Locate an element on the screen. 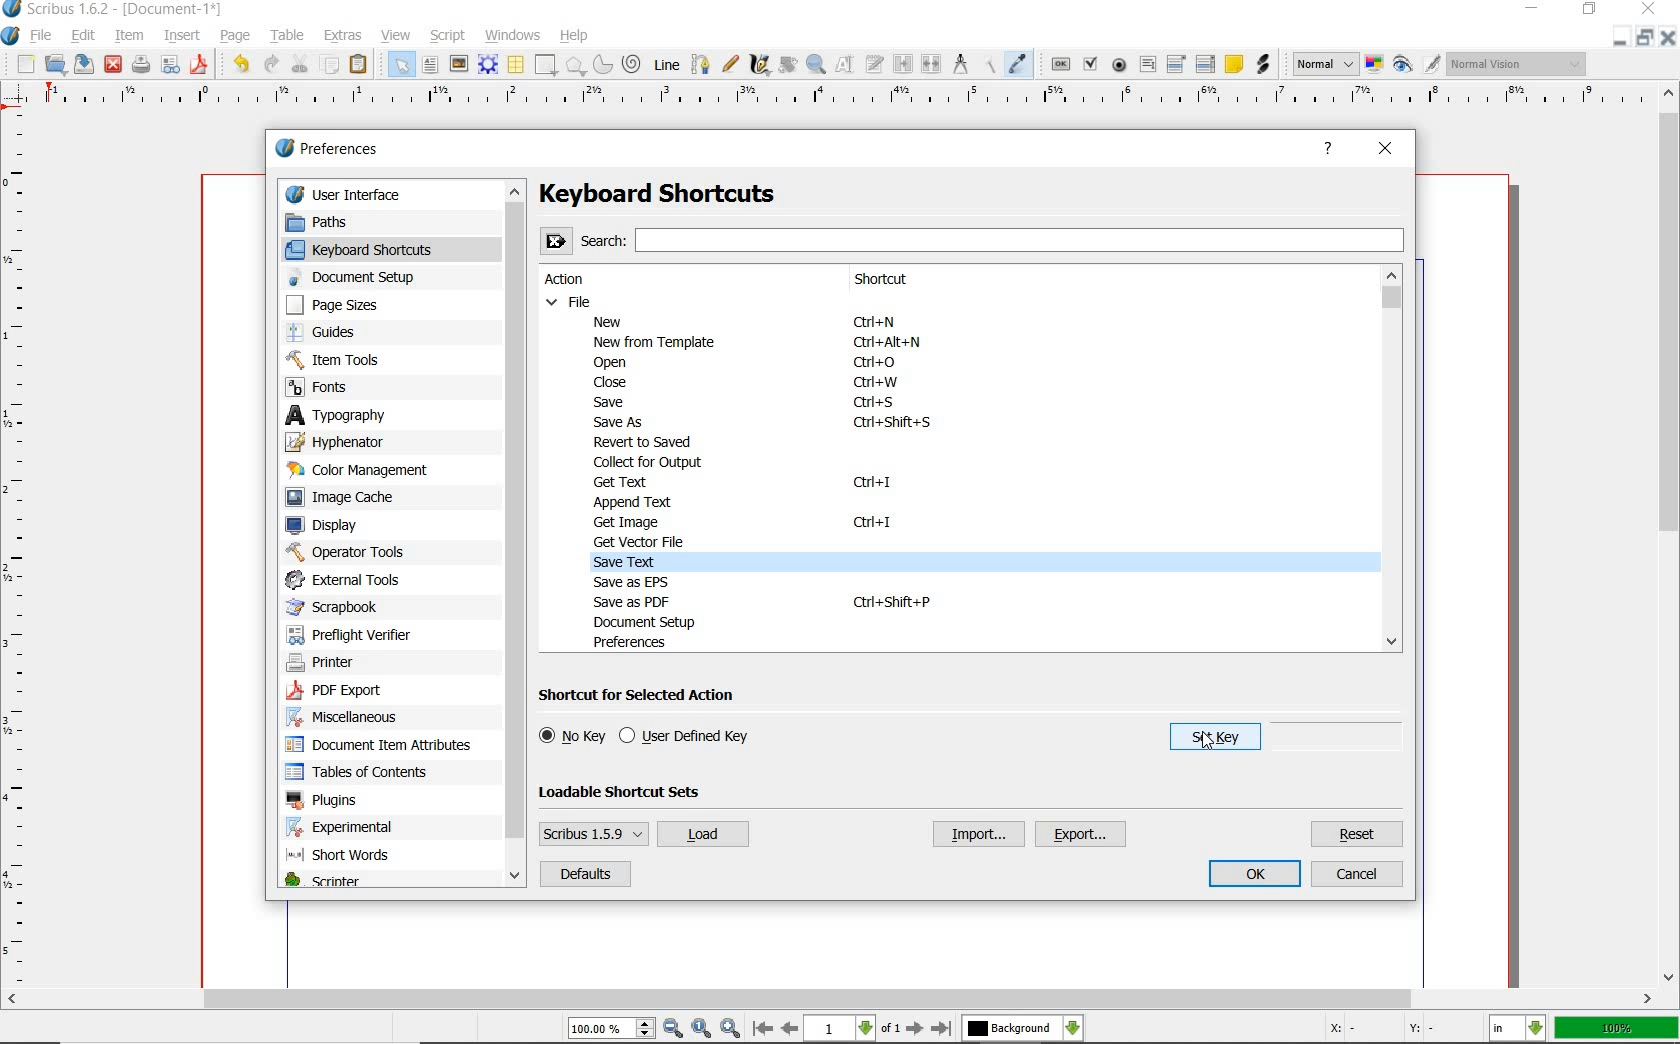 The image size is (1680, 1044). zoom in or zoom out is located at coordinates (816, 66).